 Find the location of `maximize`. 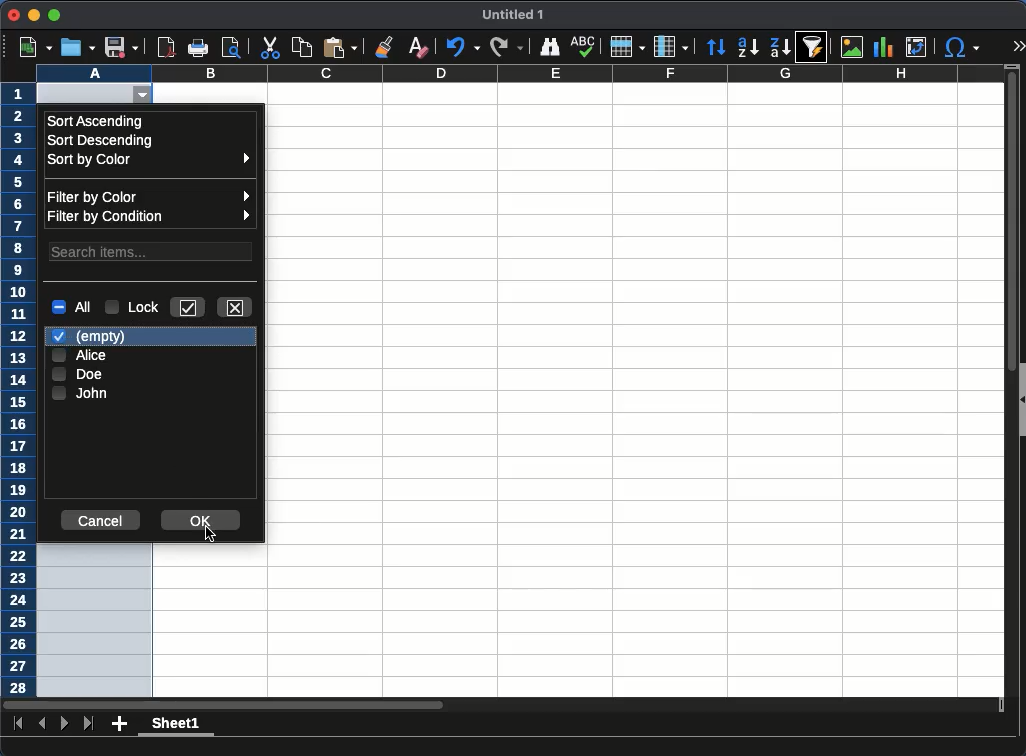

maximize is located at coordinates (53, 15).